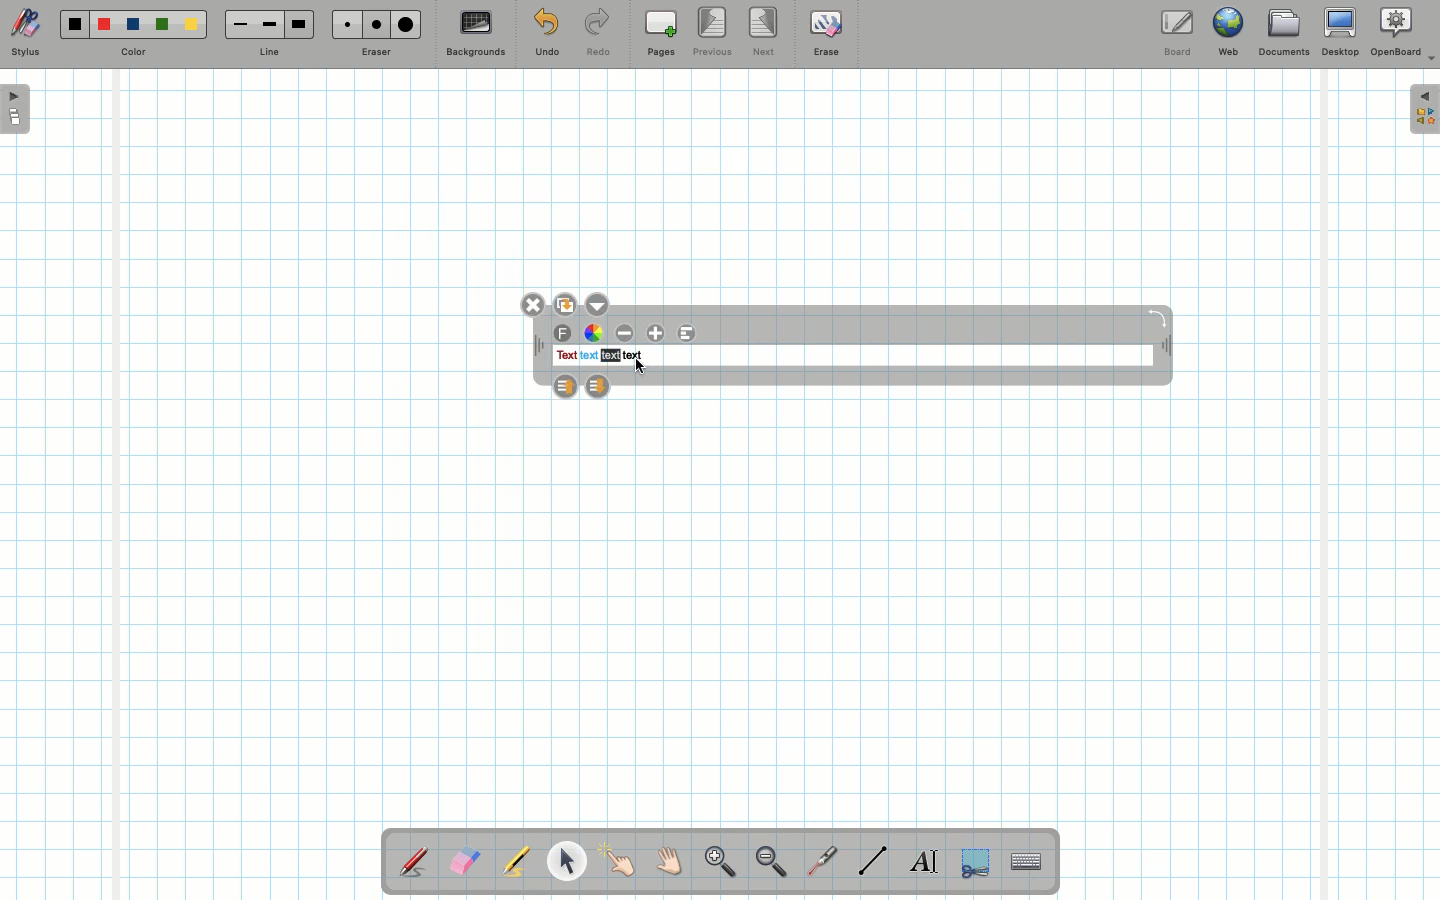 Image resolution: width=1440 pixels, height=900 pixels. Describe the element at coordinates (373, 24) in the screenshot. I see `Medium eraser` at that location.